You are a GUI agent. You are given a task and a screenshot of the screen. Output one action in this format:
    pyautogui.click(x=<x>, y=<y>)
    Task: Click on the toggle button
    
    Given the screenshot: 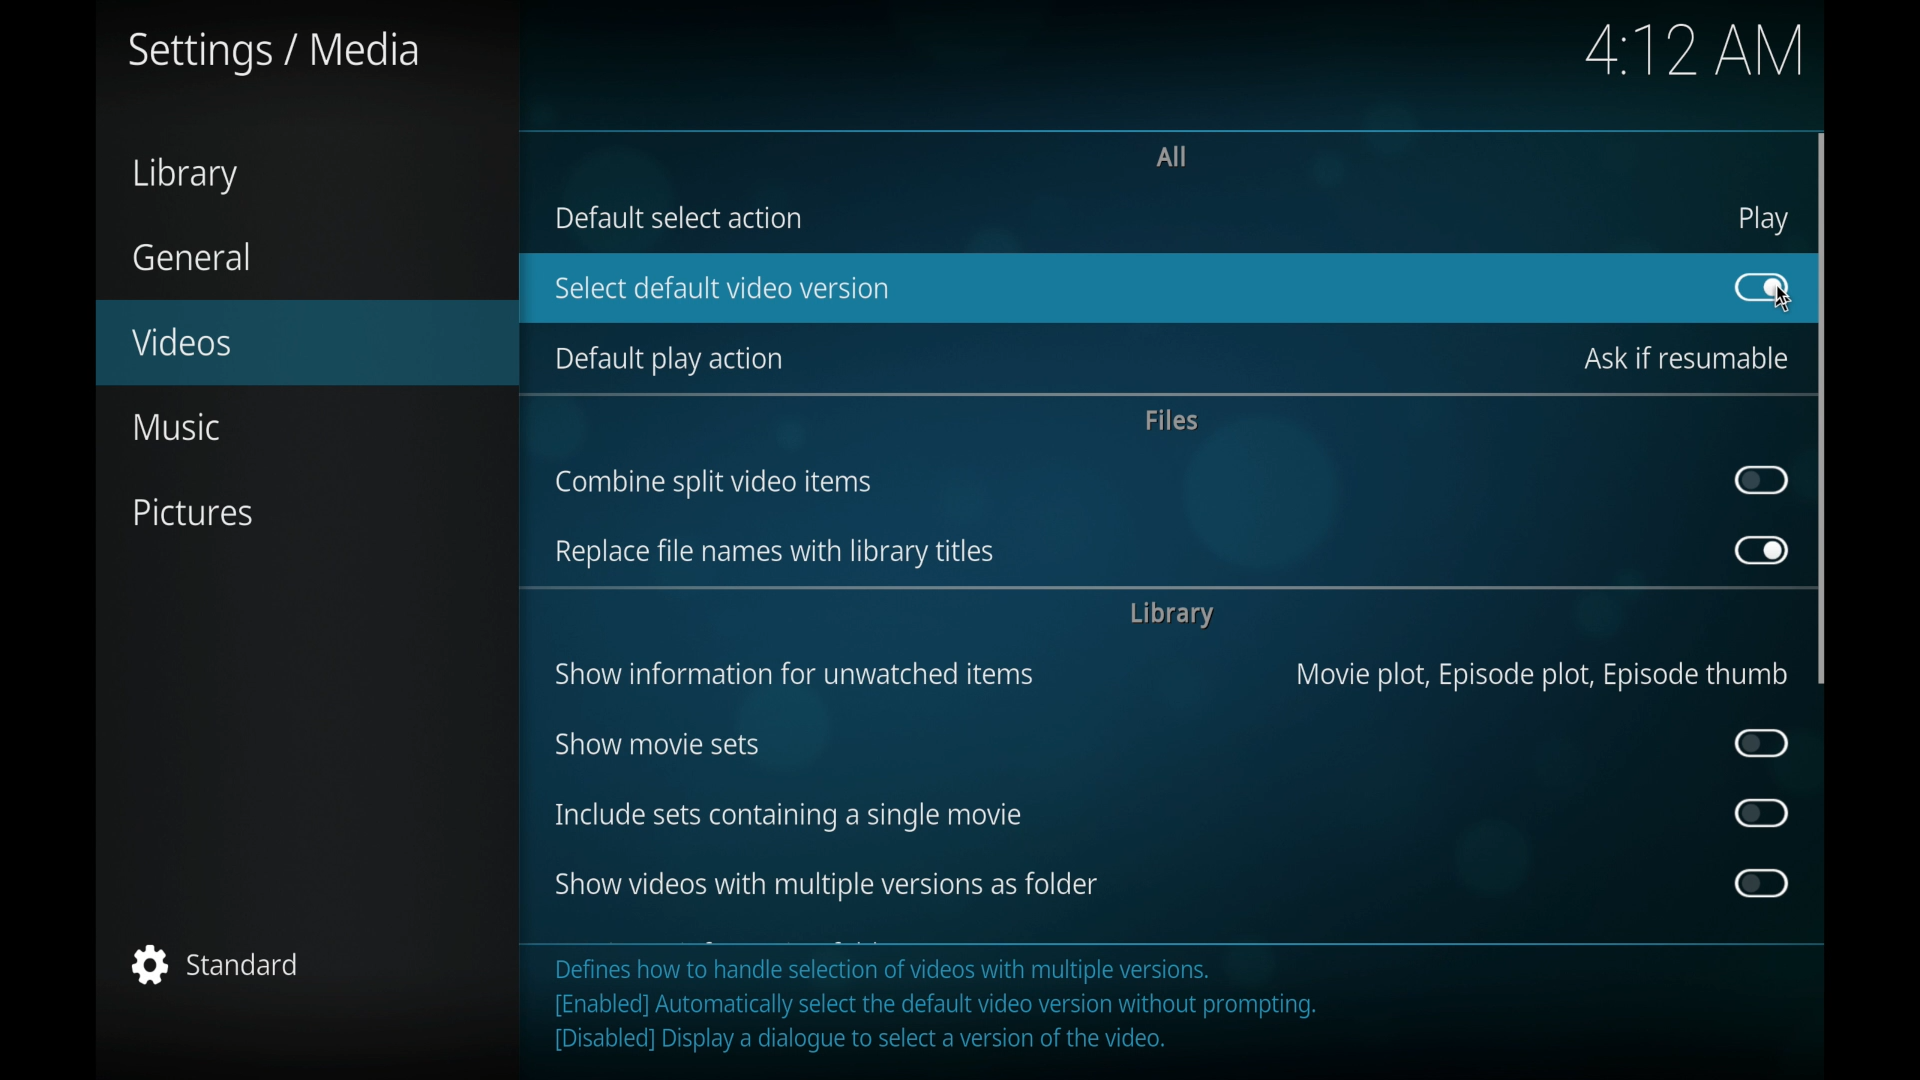 What is the action you would take?
    pyautogui.click(x=1764, y=482)
    